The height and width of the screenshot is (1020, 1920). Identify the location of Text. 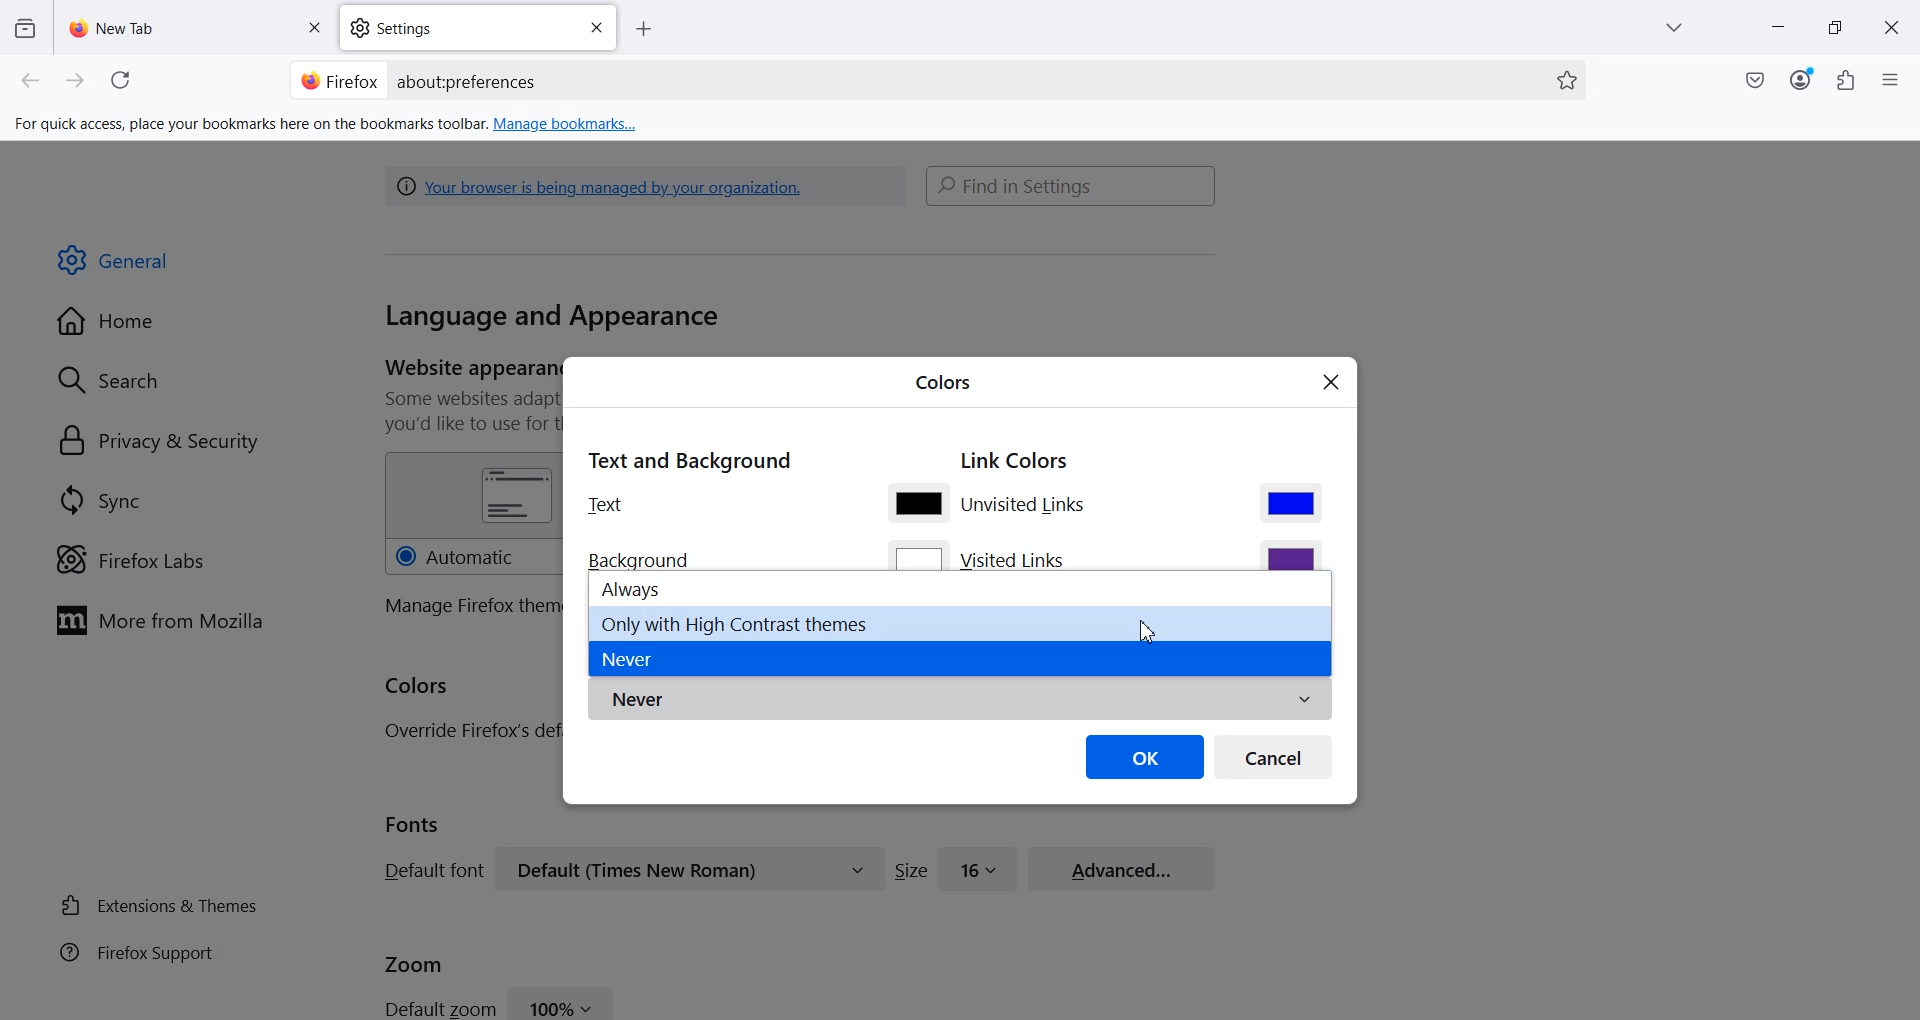
(606, 504).